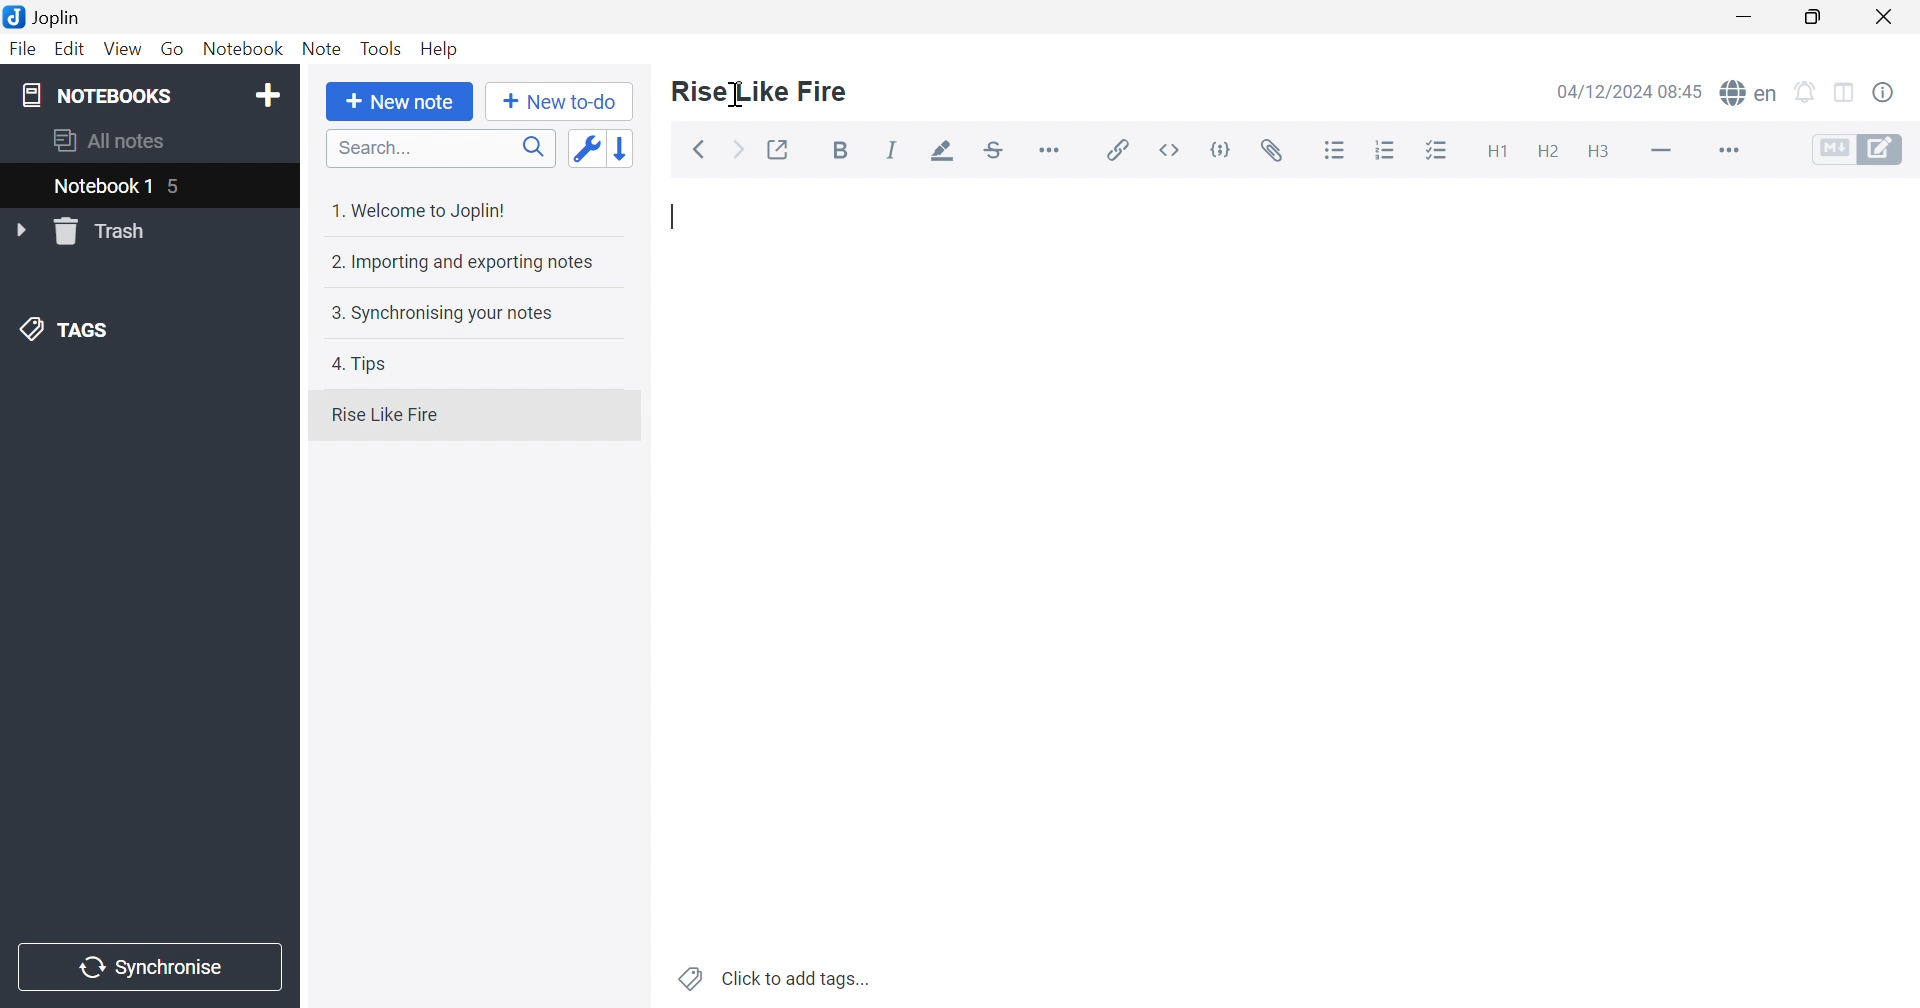 The image size is (1920, 1008). Describe the element at coordinates (1886, 92) in the screenshot. I see `Notes properties` at that location.